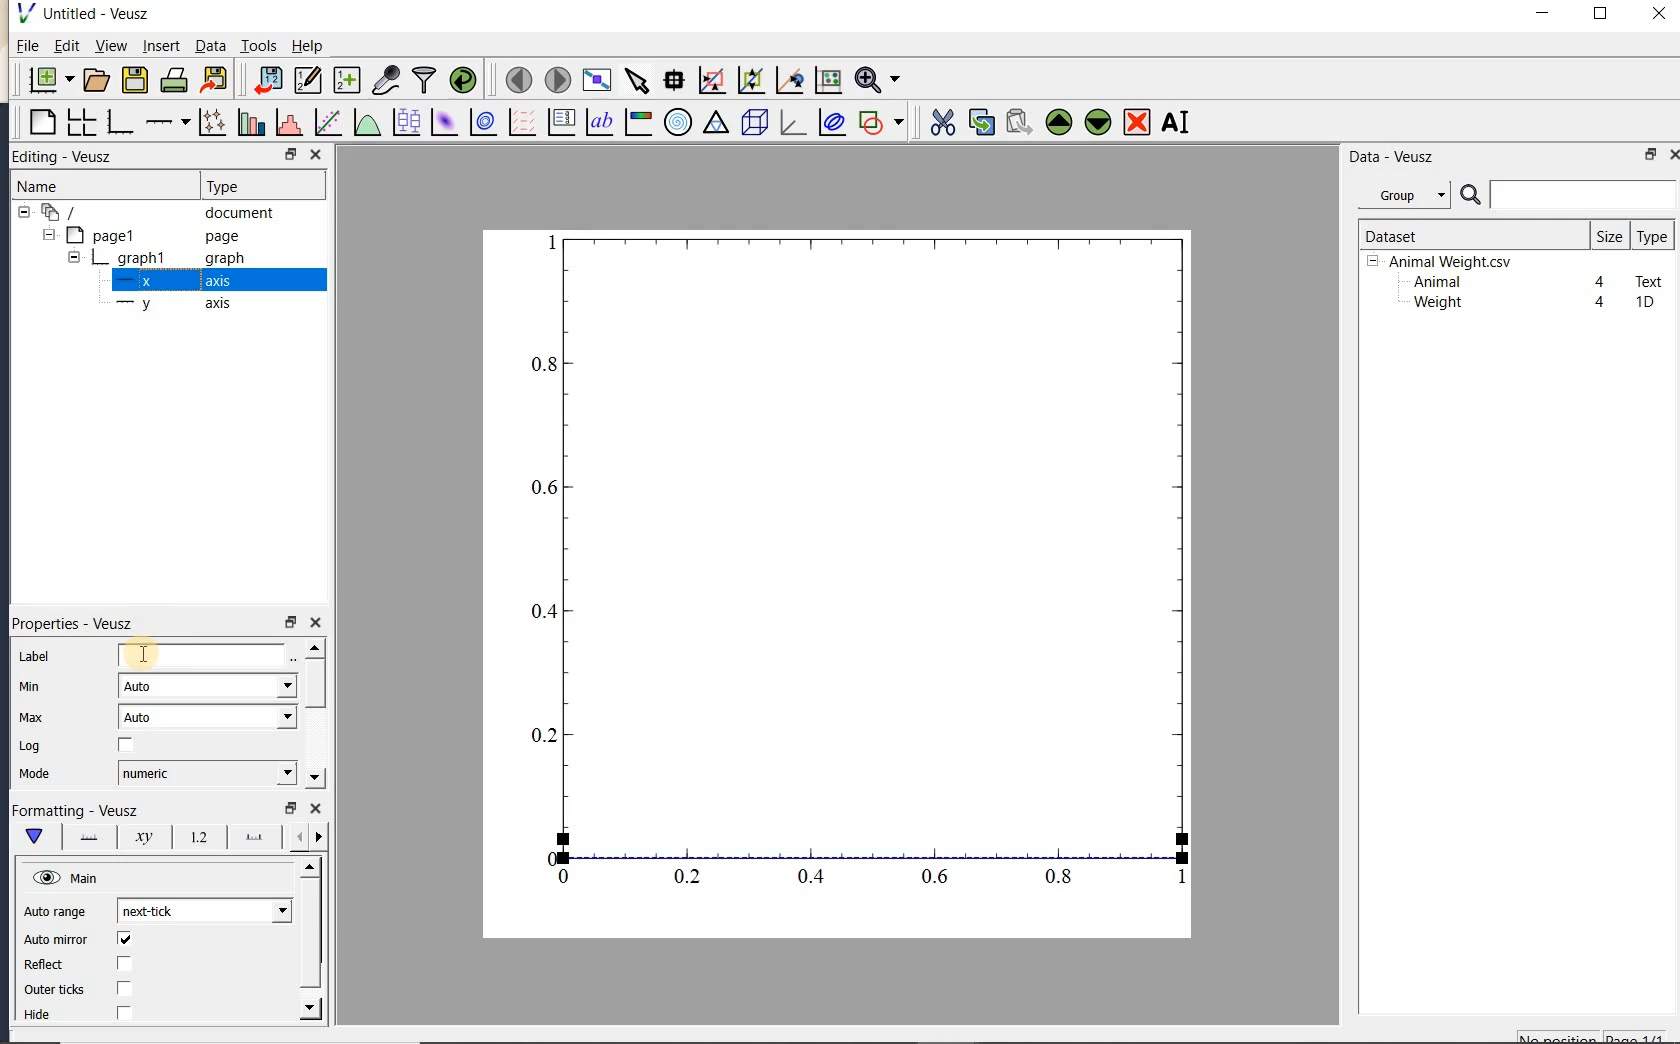 Image resolution: width=1680 pixels, height=1044 pixels. I want to click on tick labels, so click(195, 836).